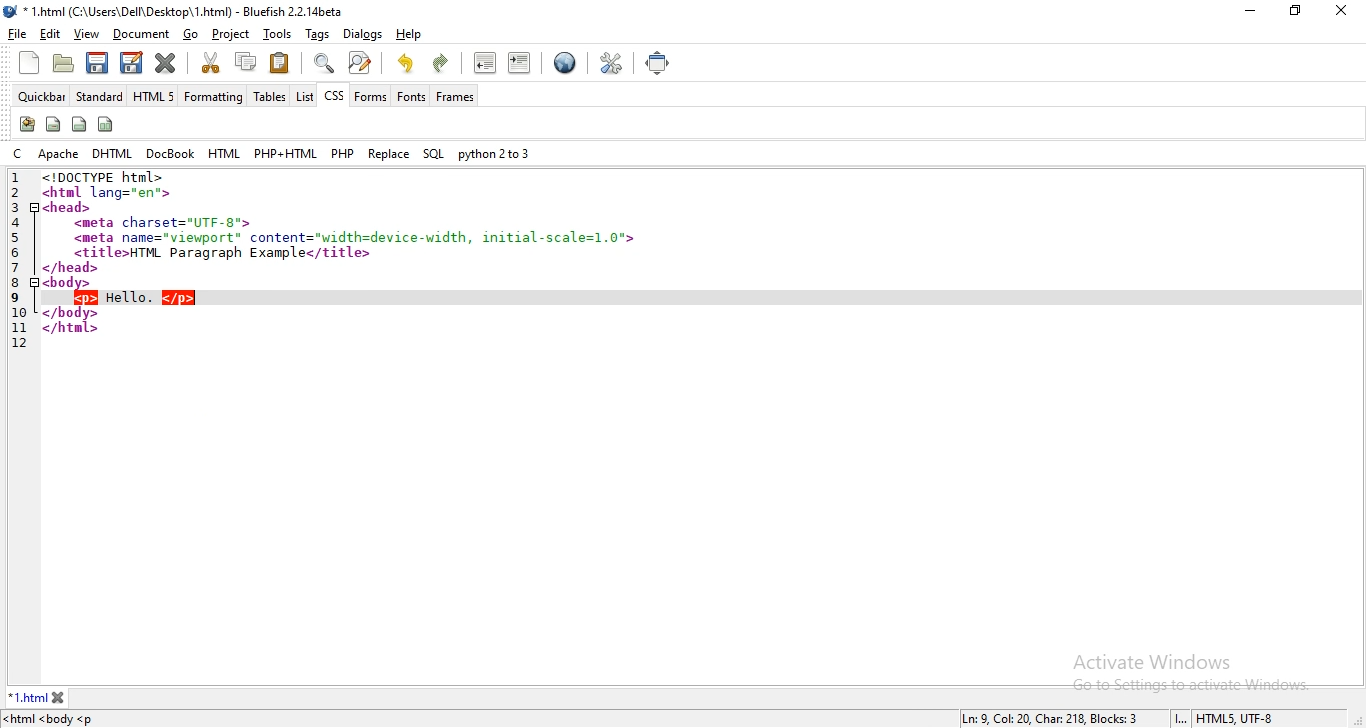 This screenshot has height=728, width=1366. Describe the element at coordinates (1053, 719) in the screenshot. I see `Ln: 9, Col: 20, Char: 218, Blocks: 3` at that location.